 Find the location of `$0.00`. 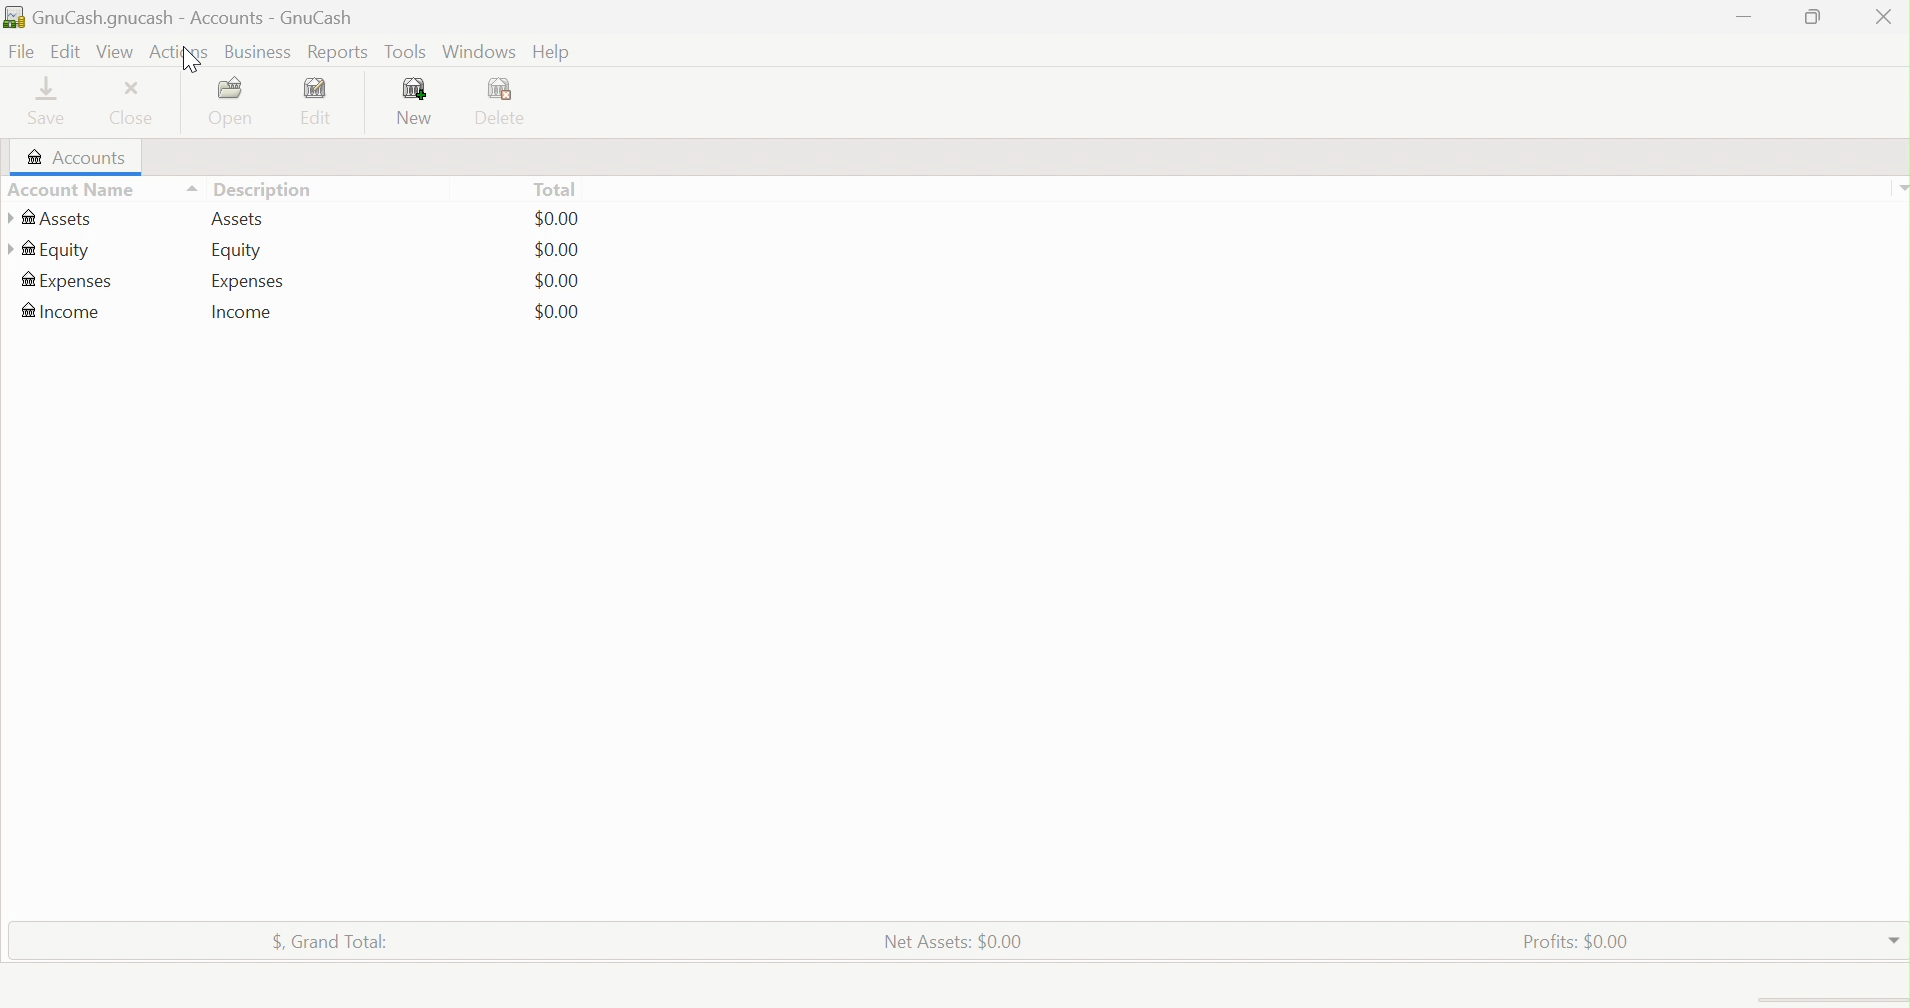

$0.00 is located at coordinates (557, 311).